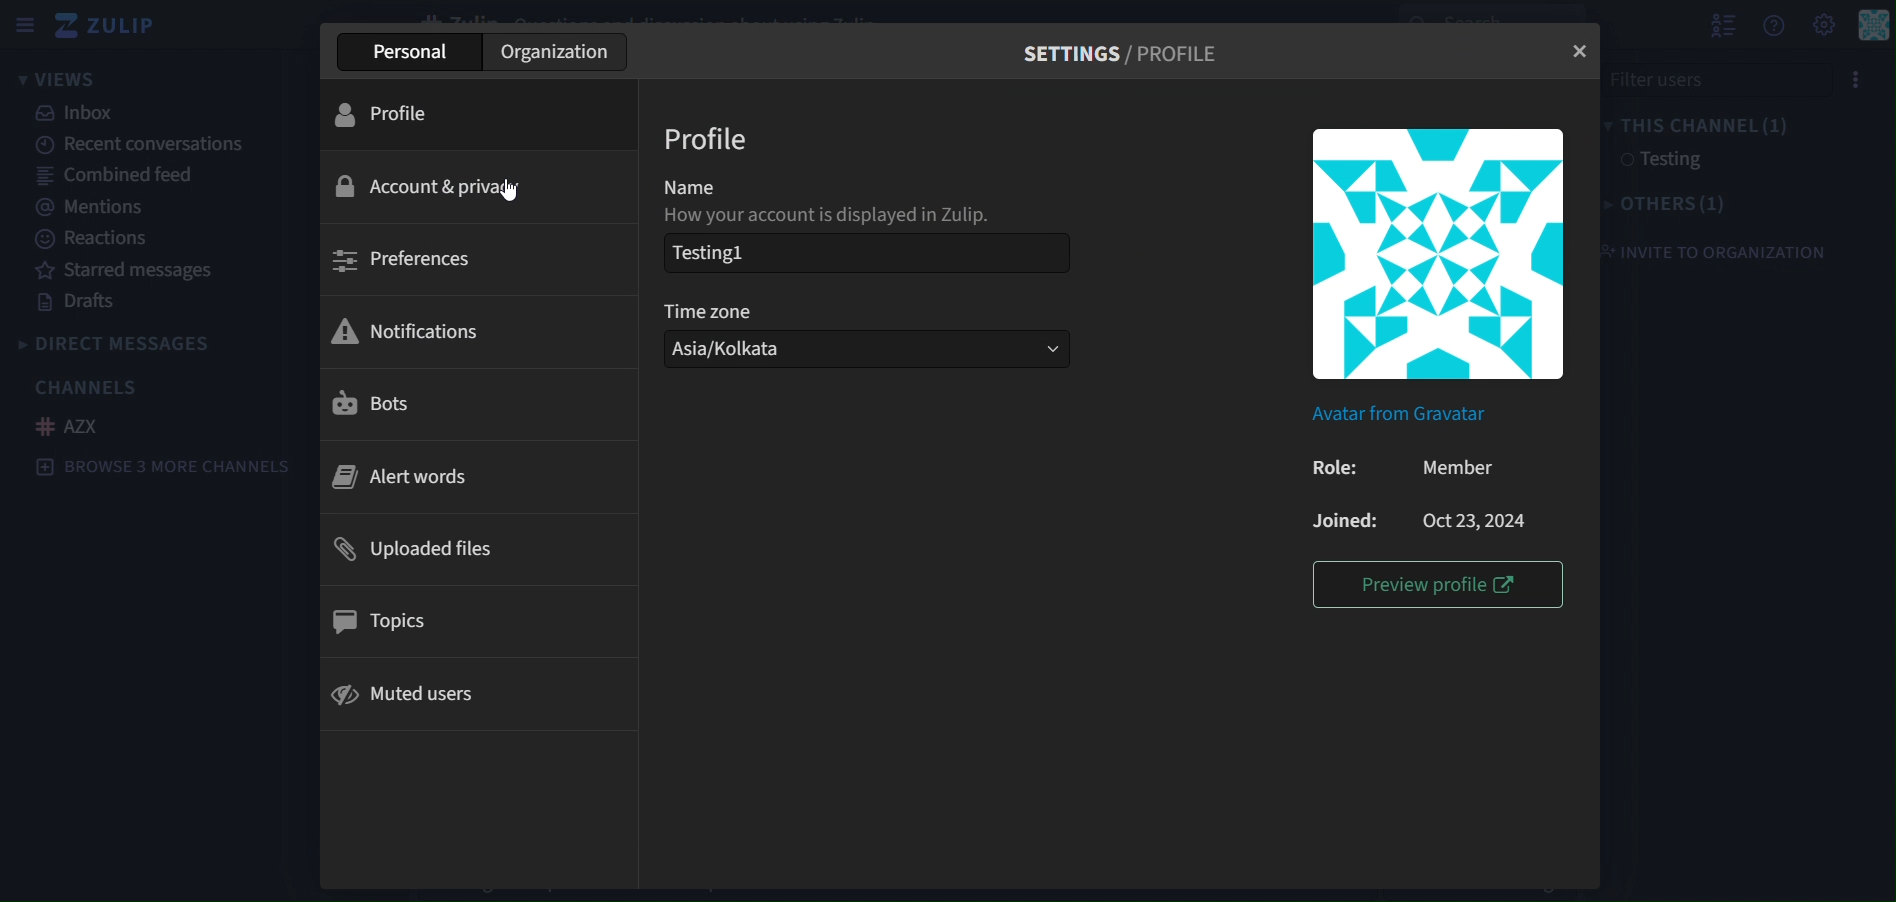 The image size is (1896, 902). I want to click on muted users, so click(412, 692).